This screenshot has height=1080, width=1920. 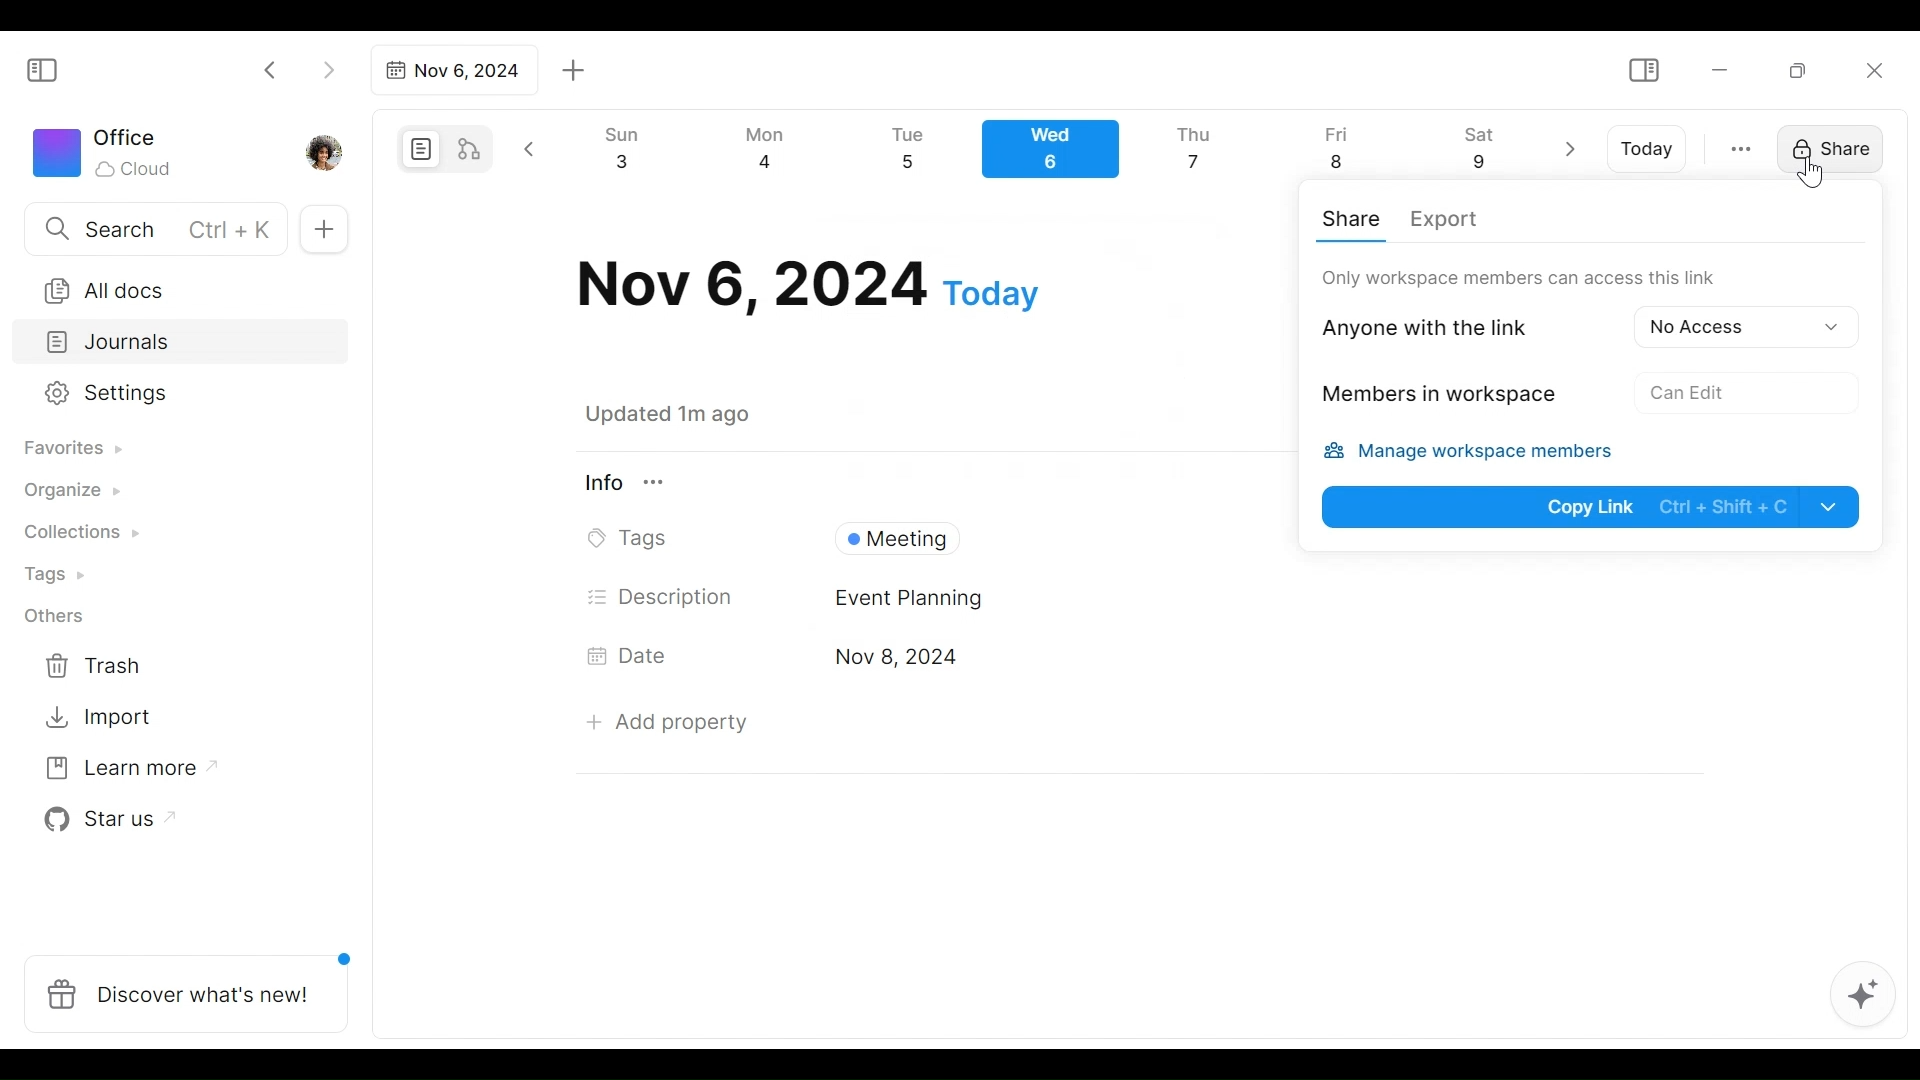 I want to click on Desciption Field, so click(x=1264, y=598).